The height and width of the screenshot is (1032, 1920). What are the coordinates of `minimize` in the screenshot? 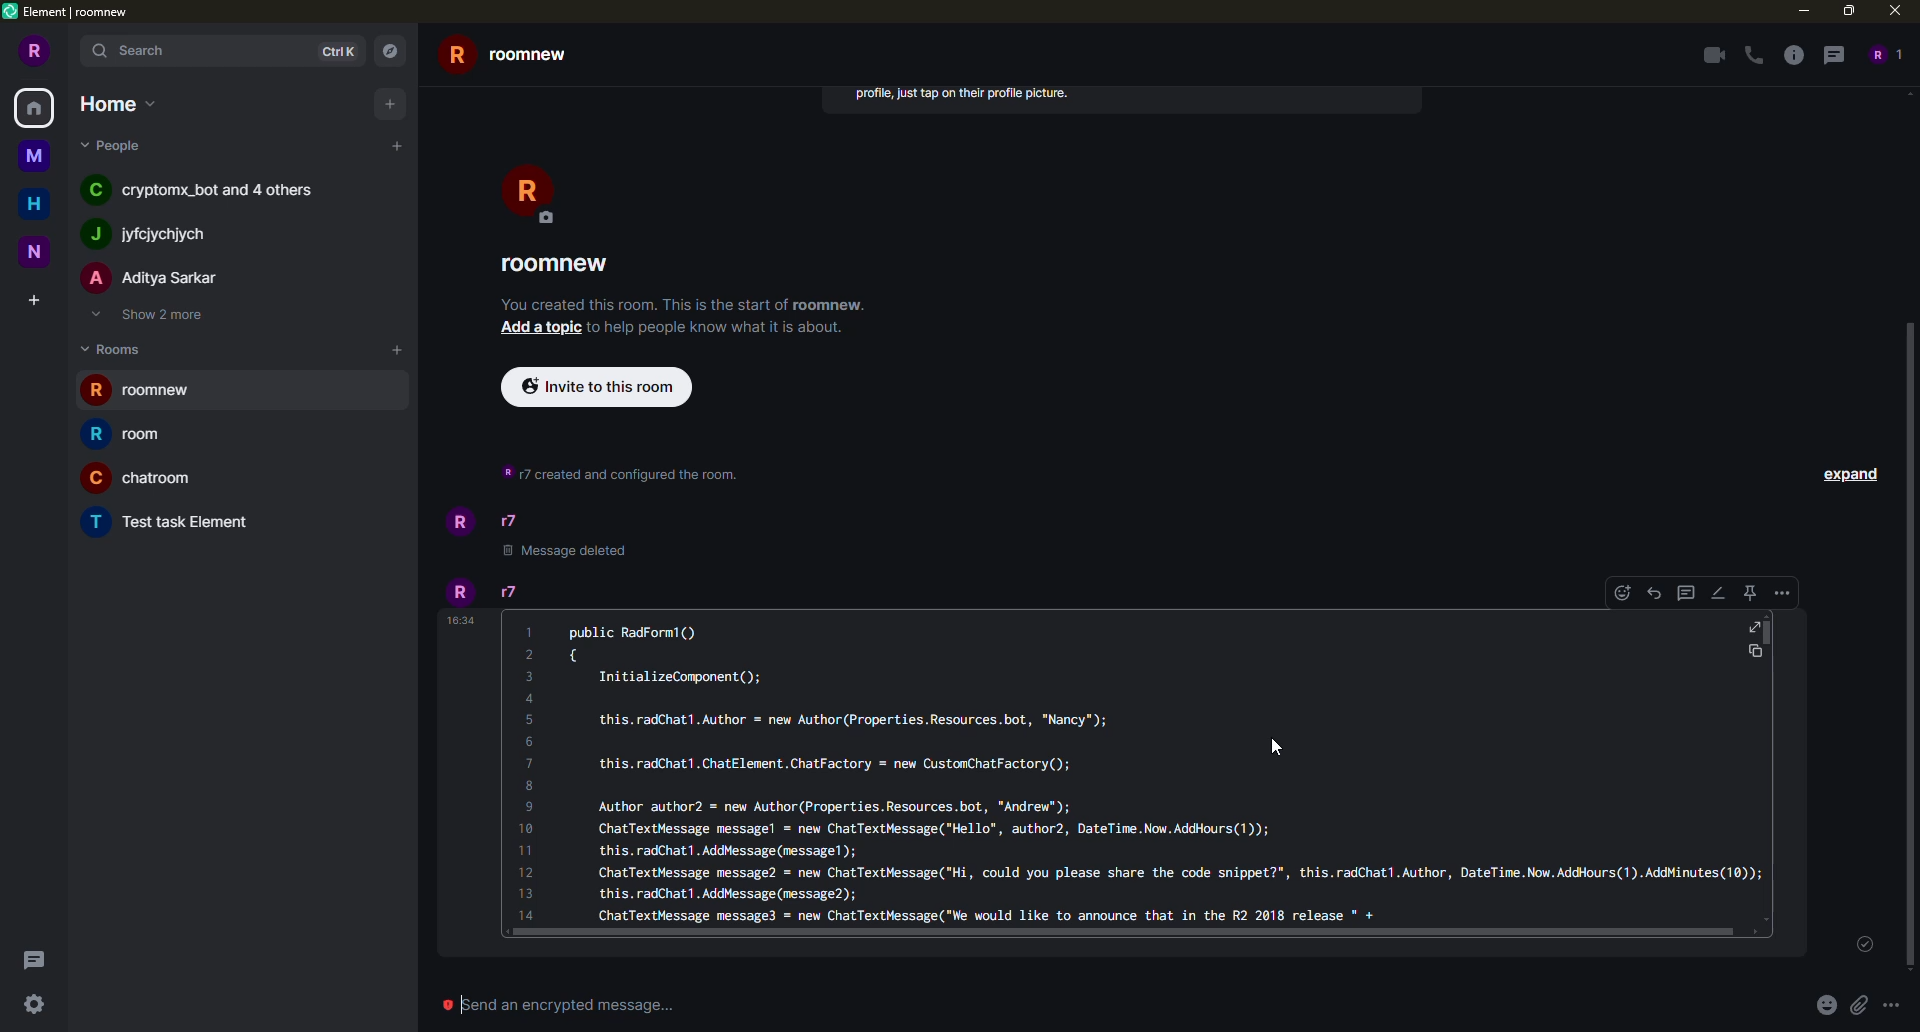 It's located at (1801, 10).